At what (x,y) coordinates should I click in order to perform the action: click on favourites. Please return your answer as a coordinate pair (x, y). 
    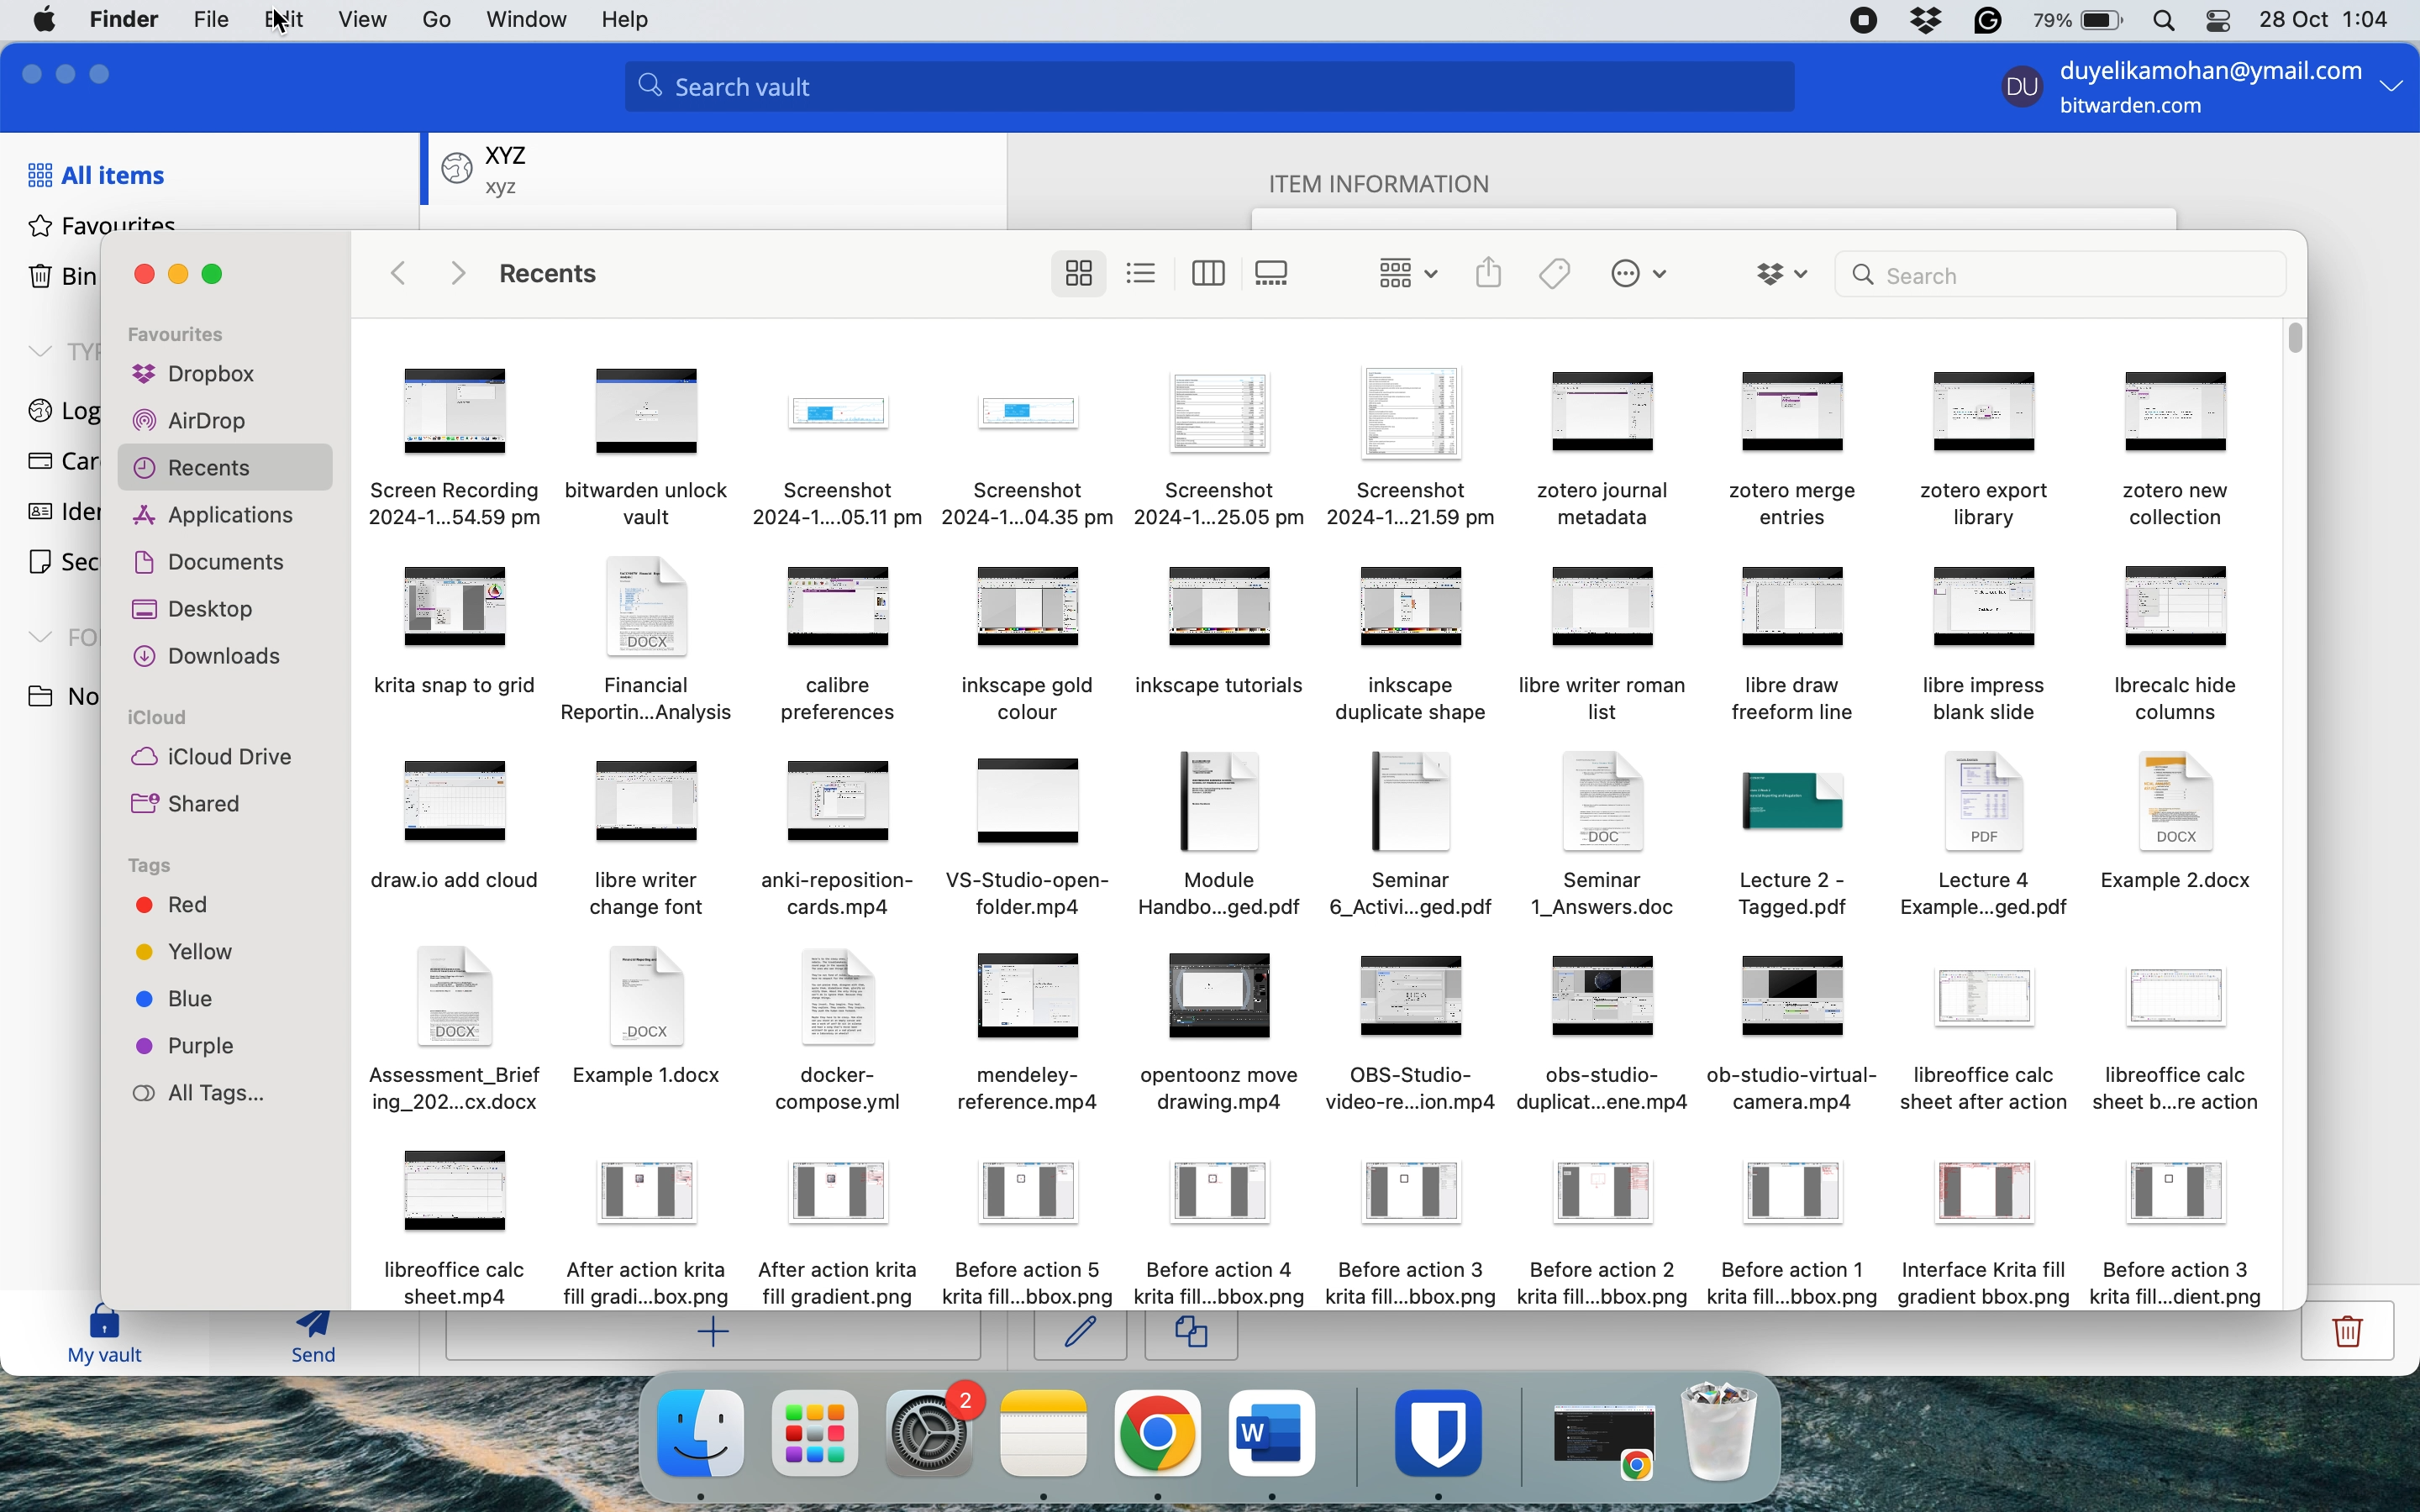
    Looking at the image, I should click on (186, 335).